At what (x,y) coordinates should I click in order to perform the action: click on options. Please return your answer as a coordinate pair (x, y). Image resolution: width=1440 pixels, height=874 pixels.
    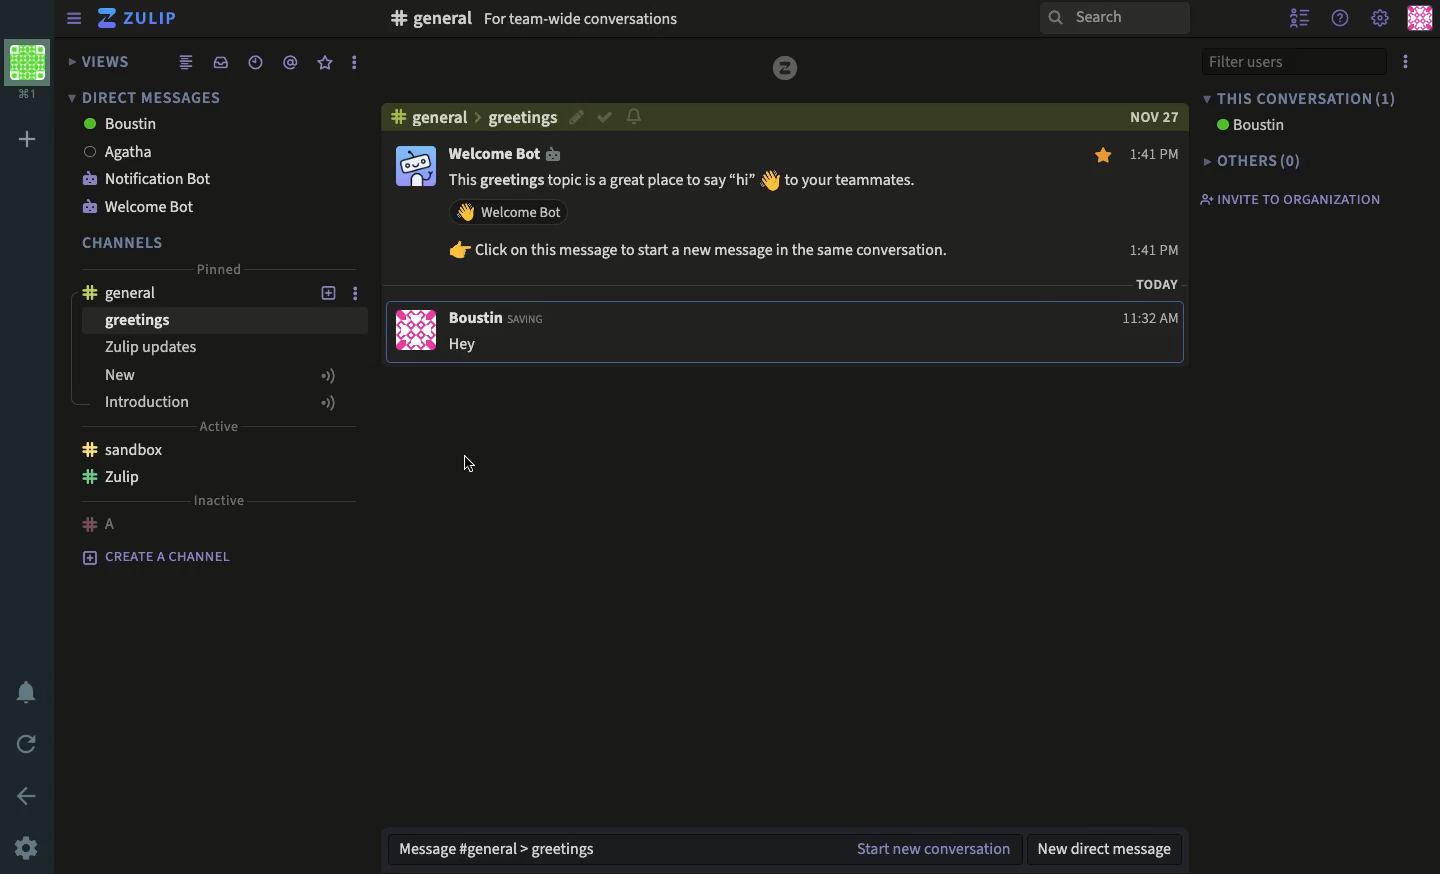
    Looking at the image, I should click on (1406, 61).